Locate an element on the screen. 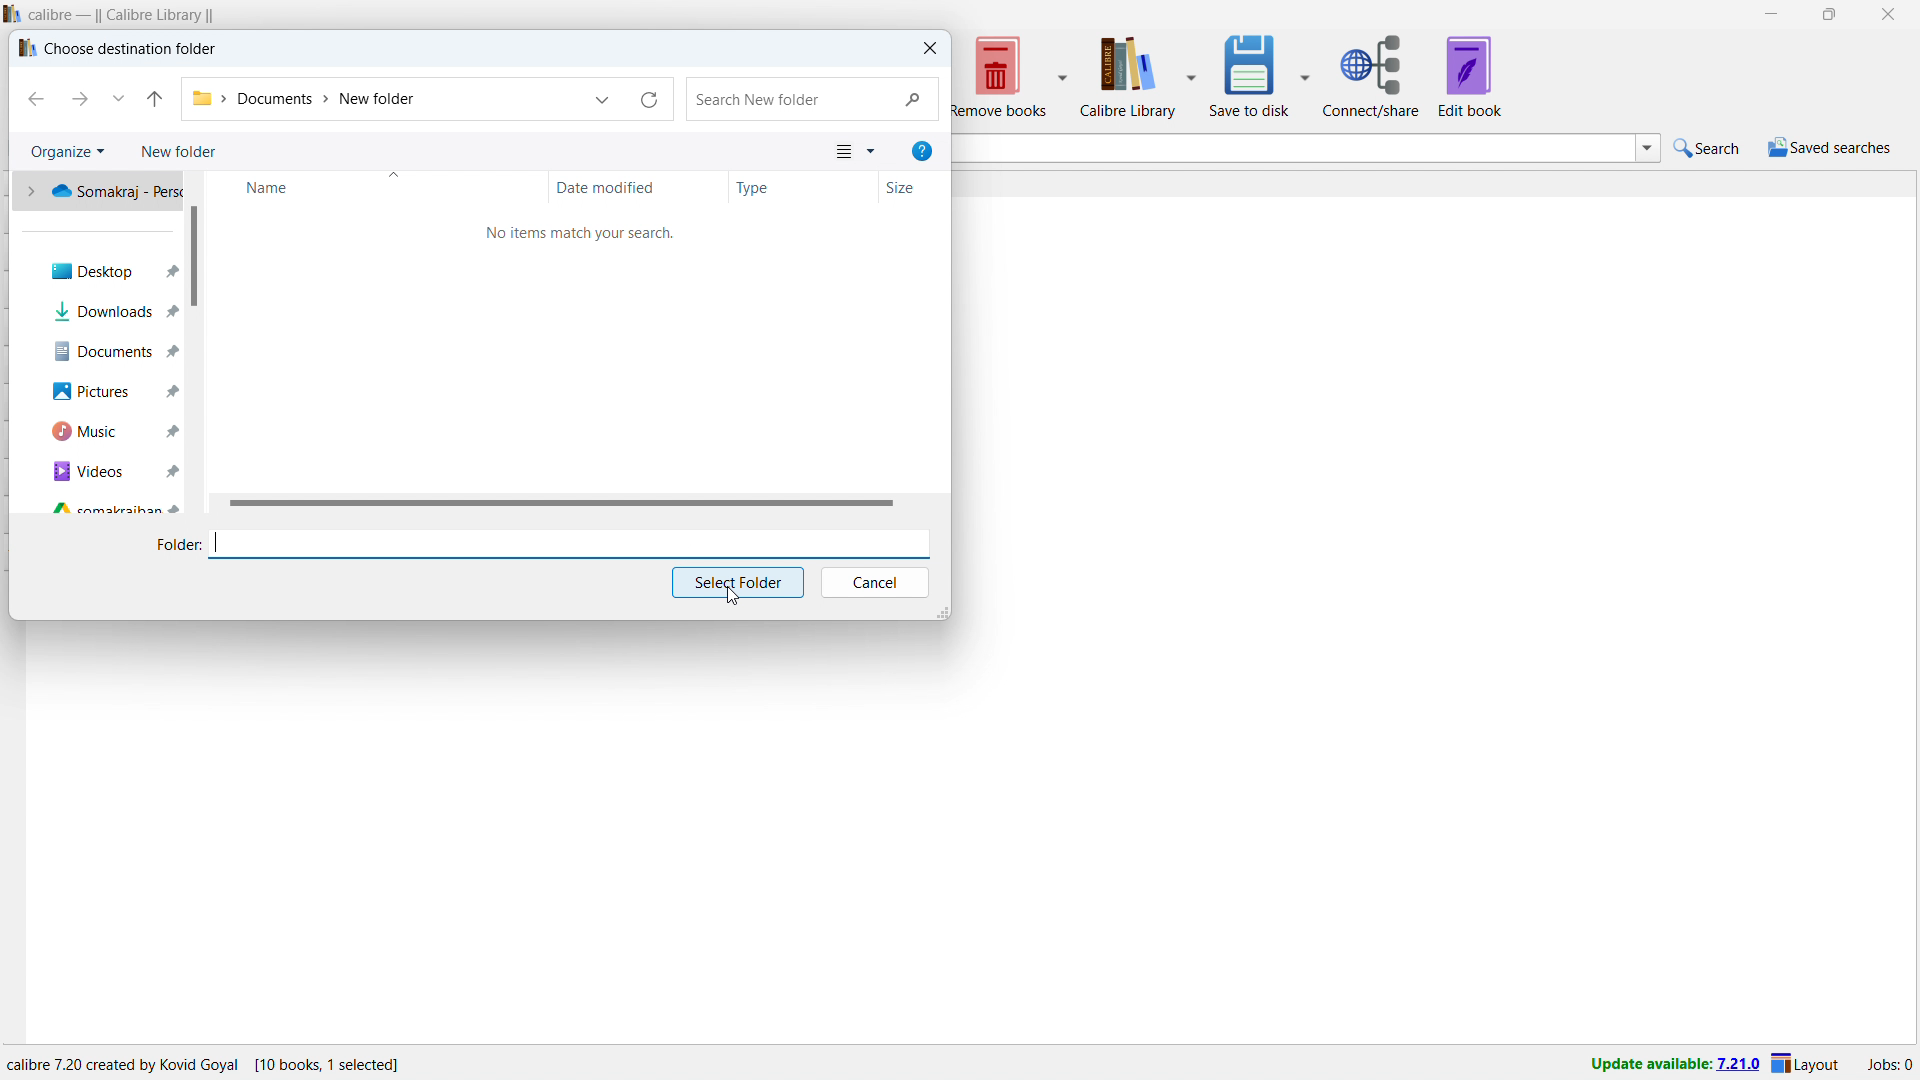 This screenshot has width=1920, height=1080. previous folder is located at coordinates (33, 99).